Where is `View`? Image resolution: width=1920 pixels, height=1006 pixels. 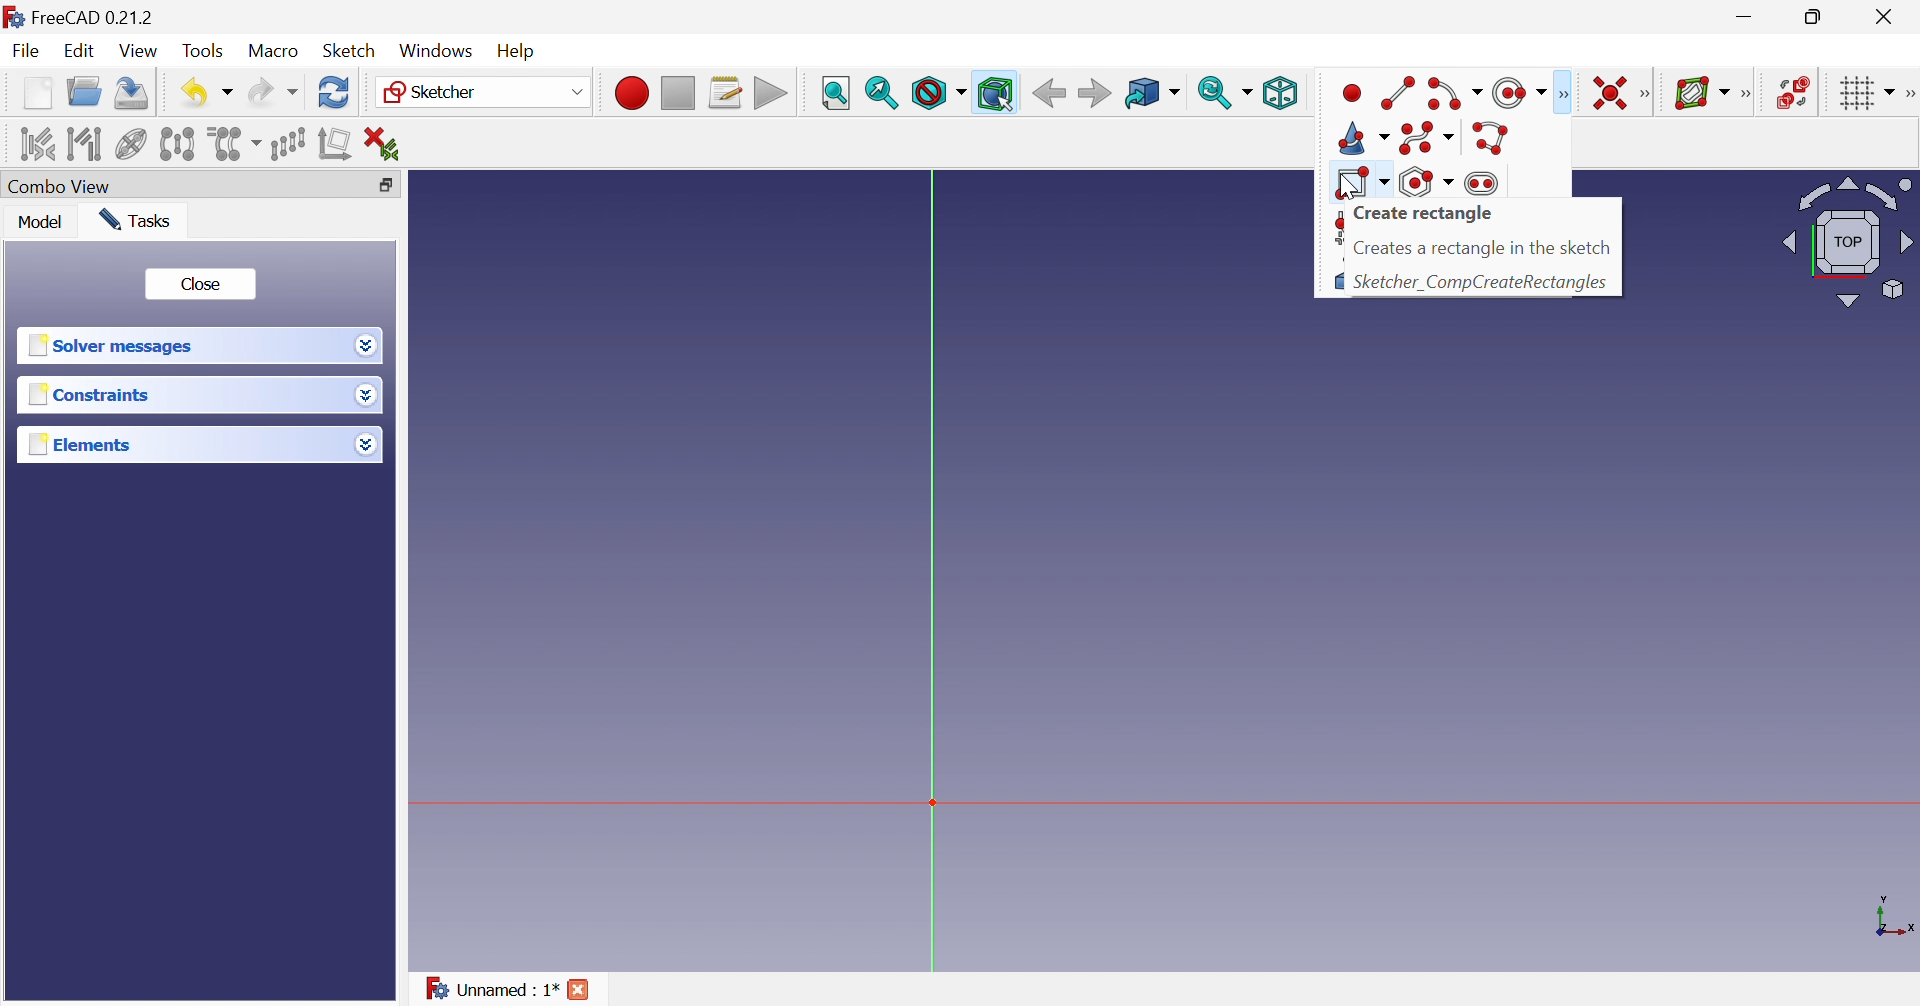 View is located at coordinates (137, 52).